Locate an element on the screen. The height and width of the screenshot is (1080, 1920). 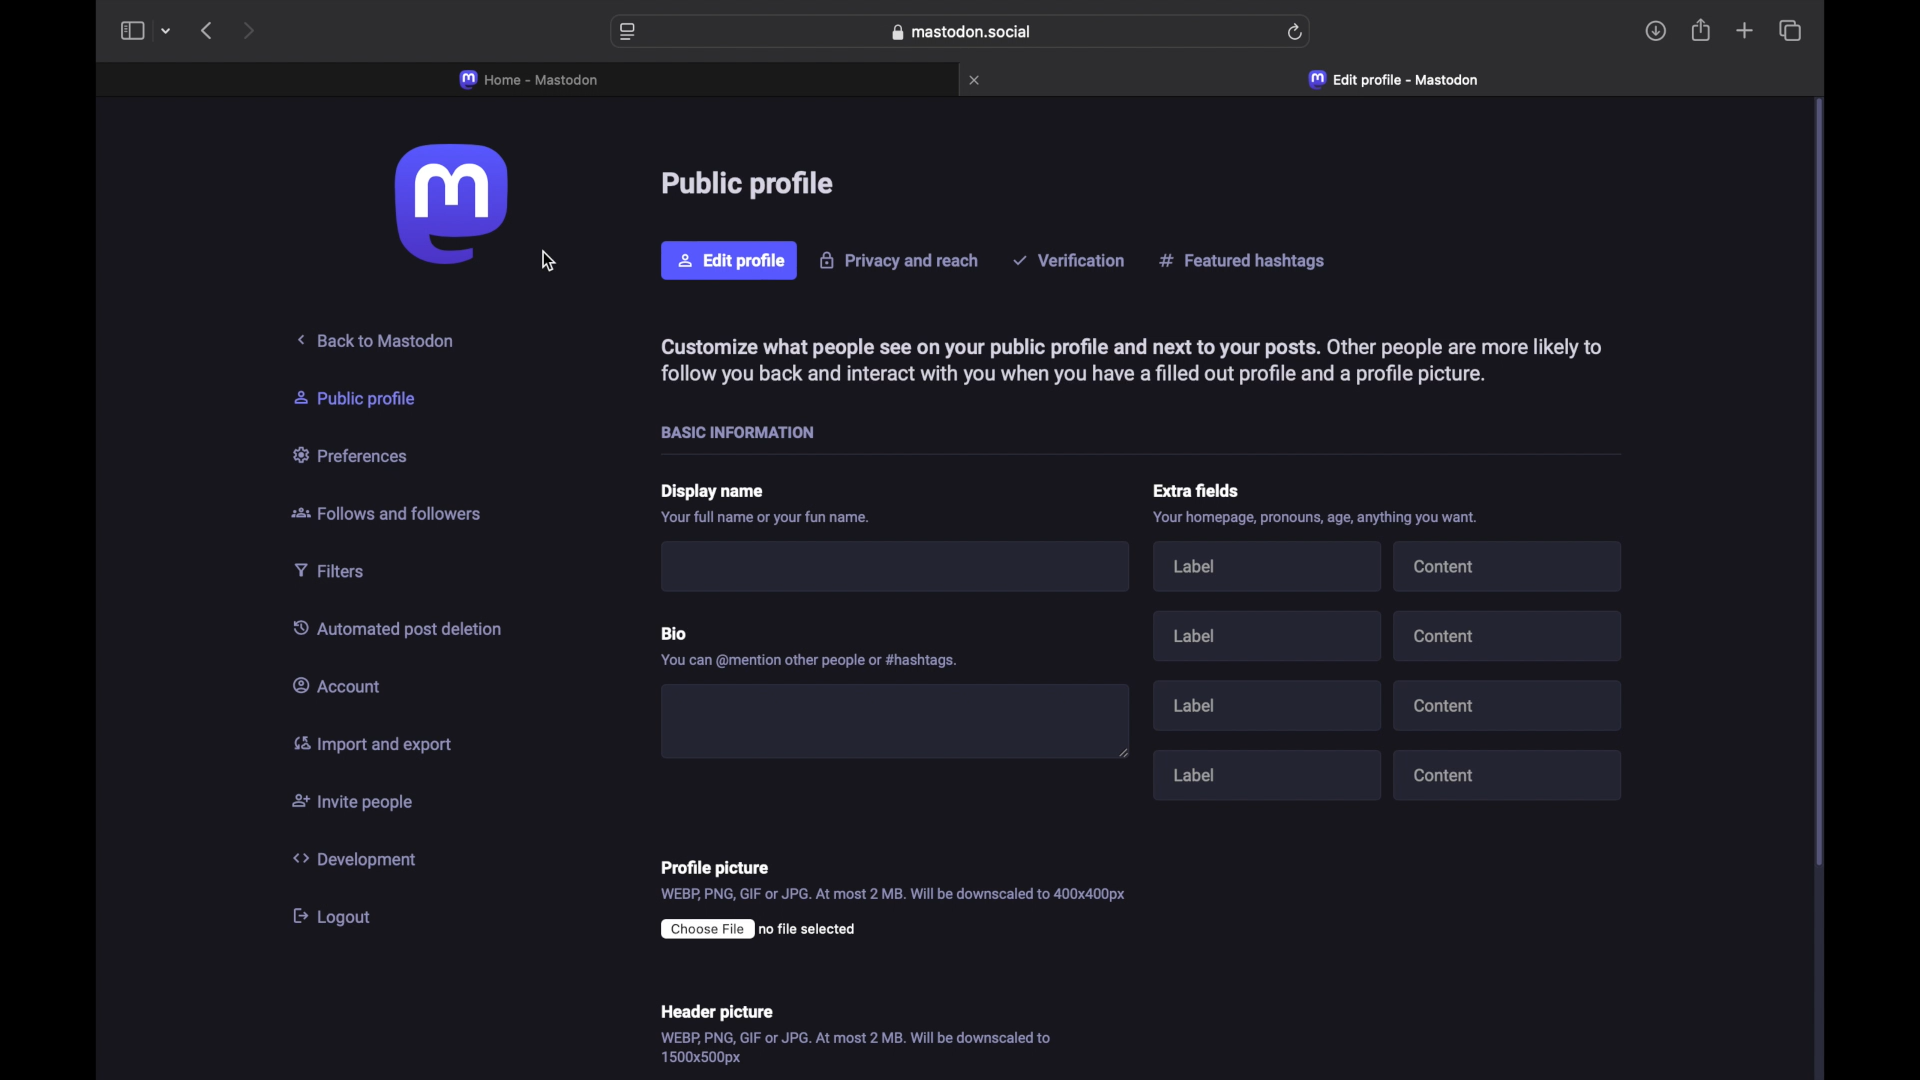
logout is located at coordinates (332, 917).